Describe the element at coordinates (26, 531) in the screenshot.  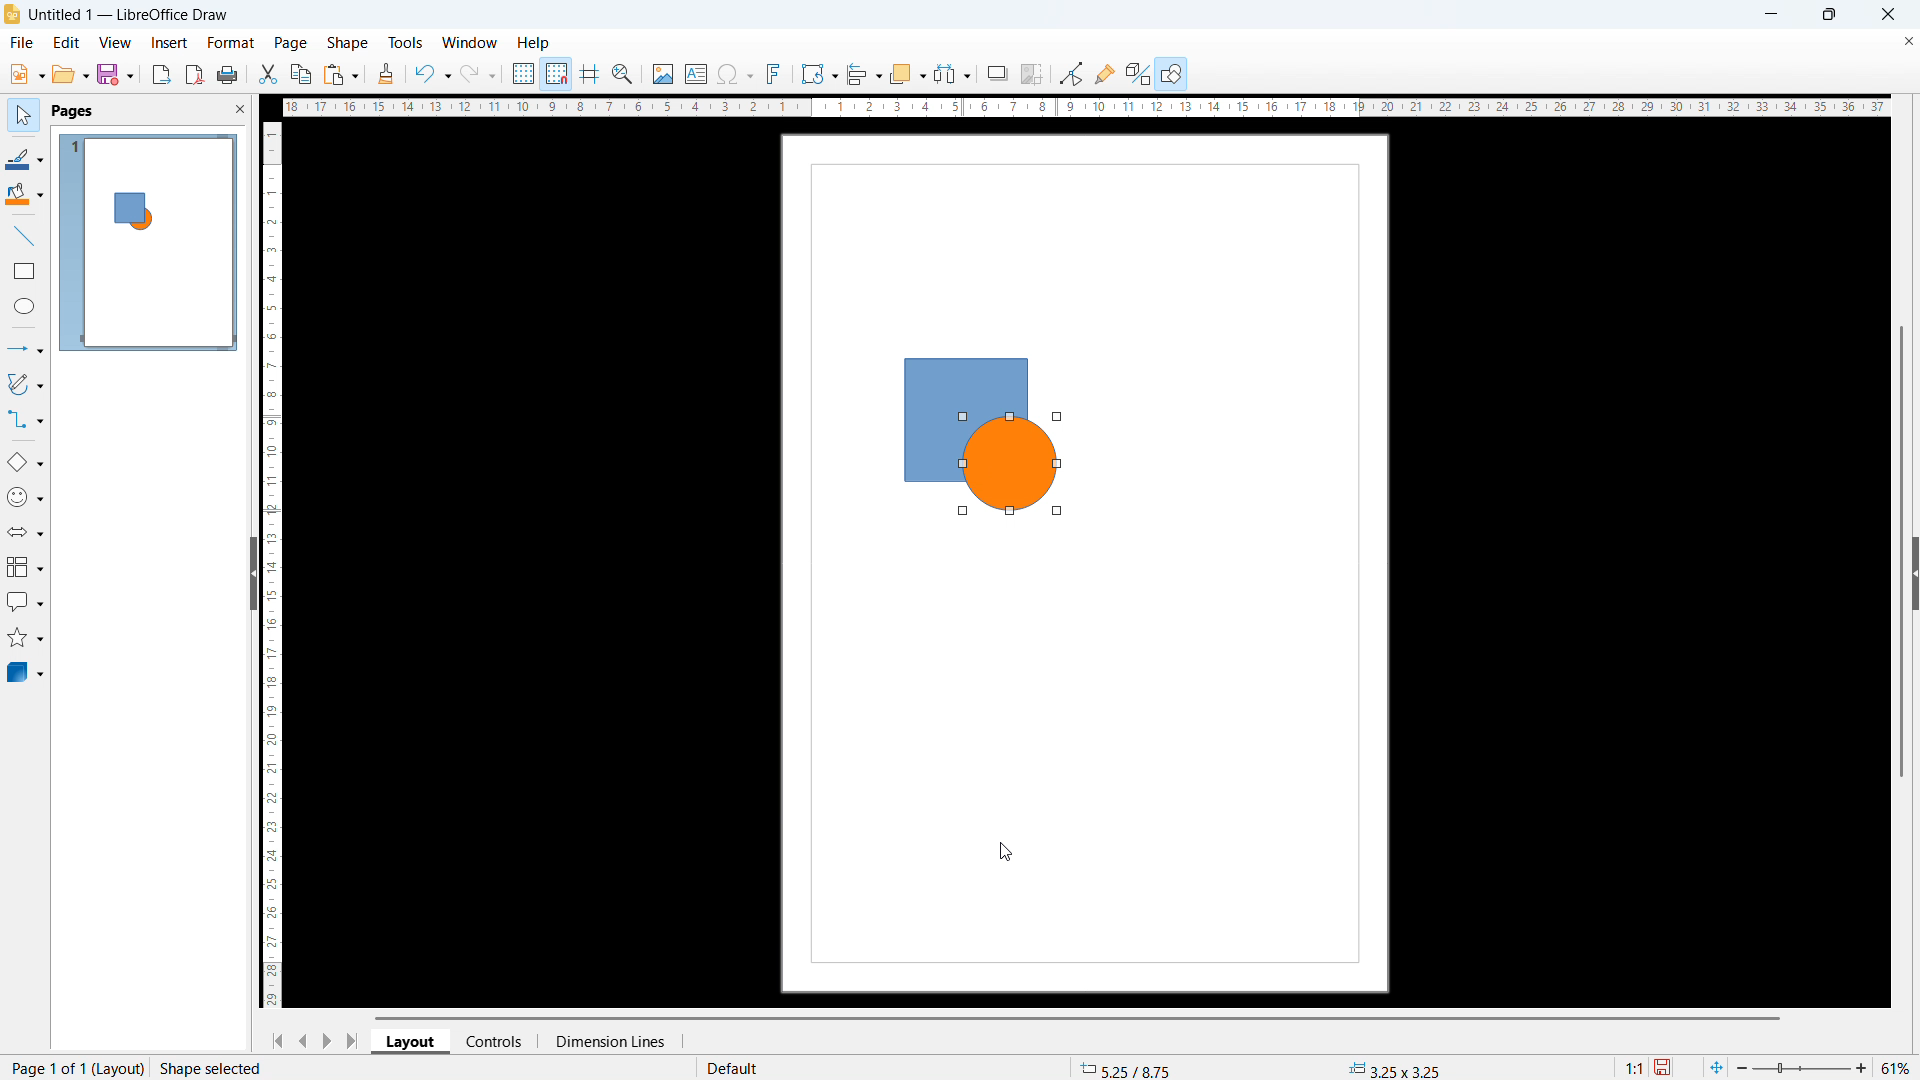
I see `Block arrows ` at that location.